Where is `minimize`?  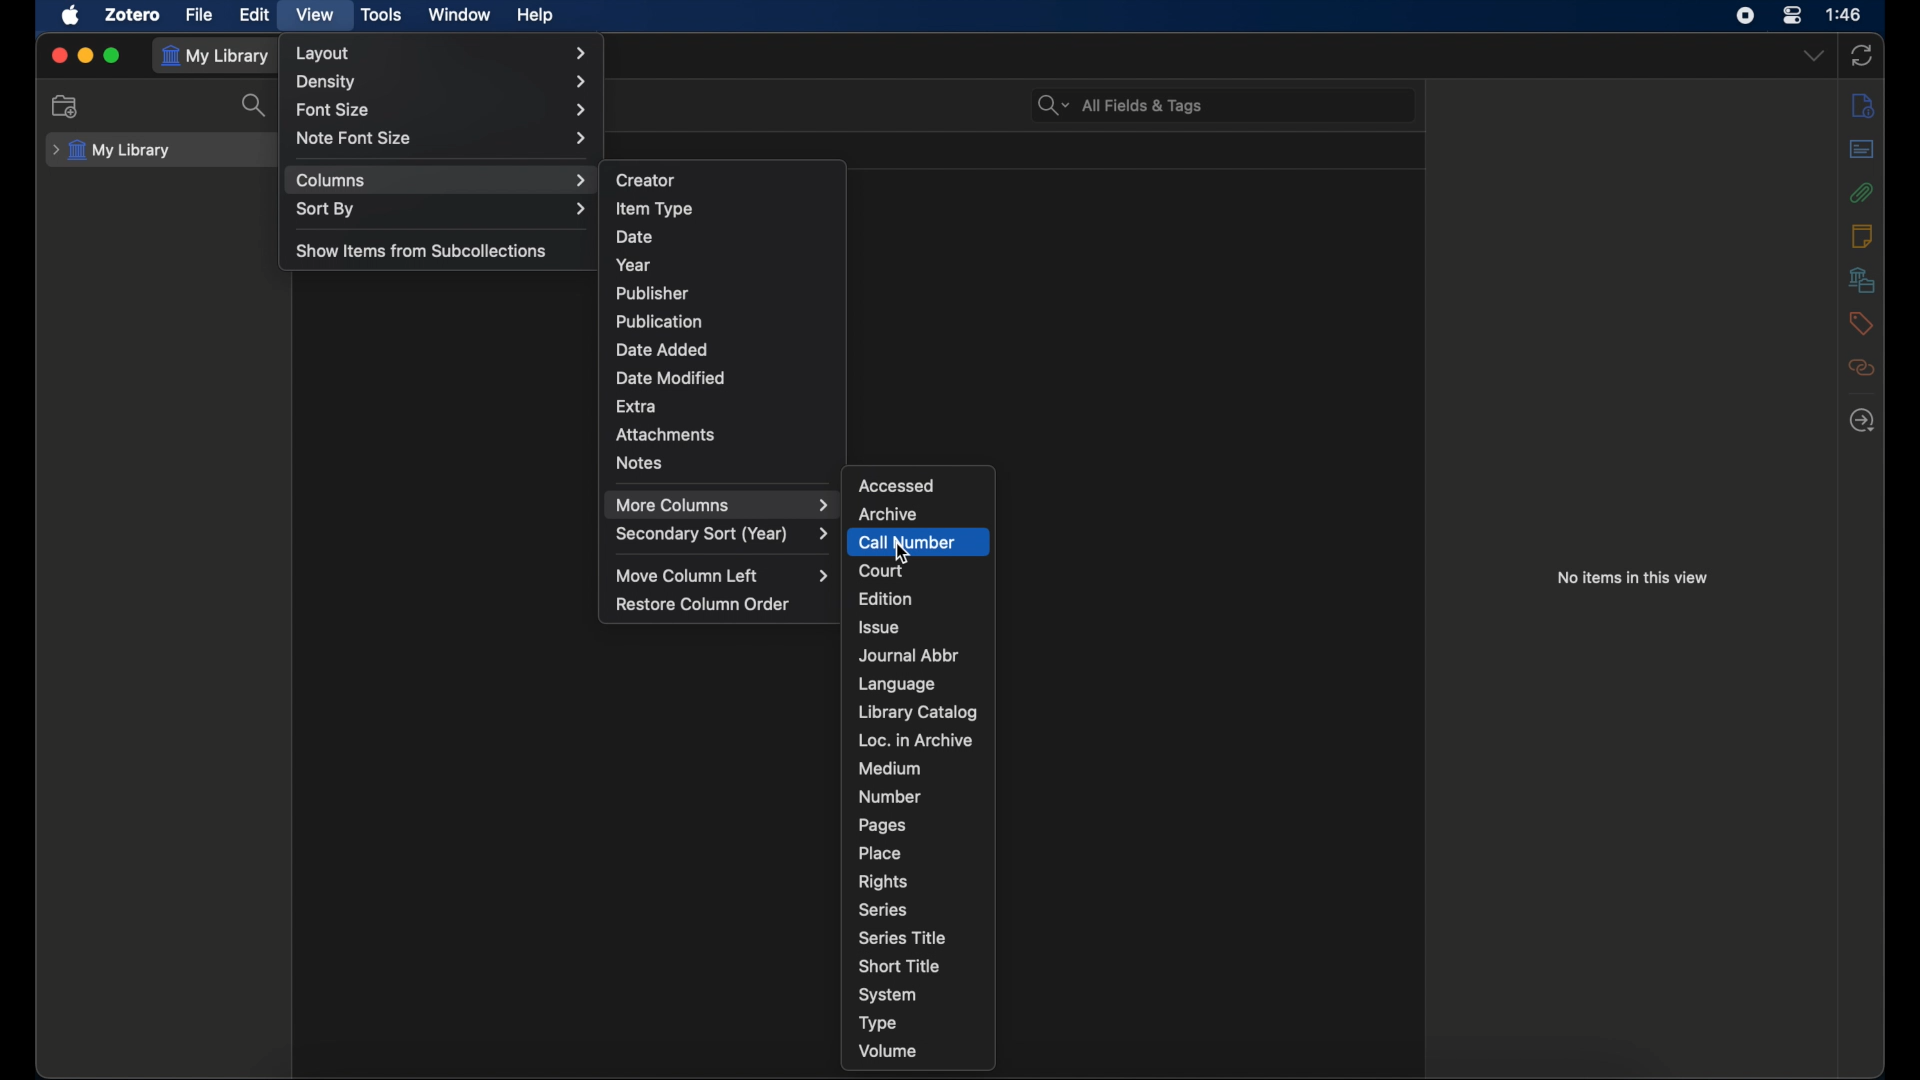 minimize is located at coordinates (85, 55).